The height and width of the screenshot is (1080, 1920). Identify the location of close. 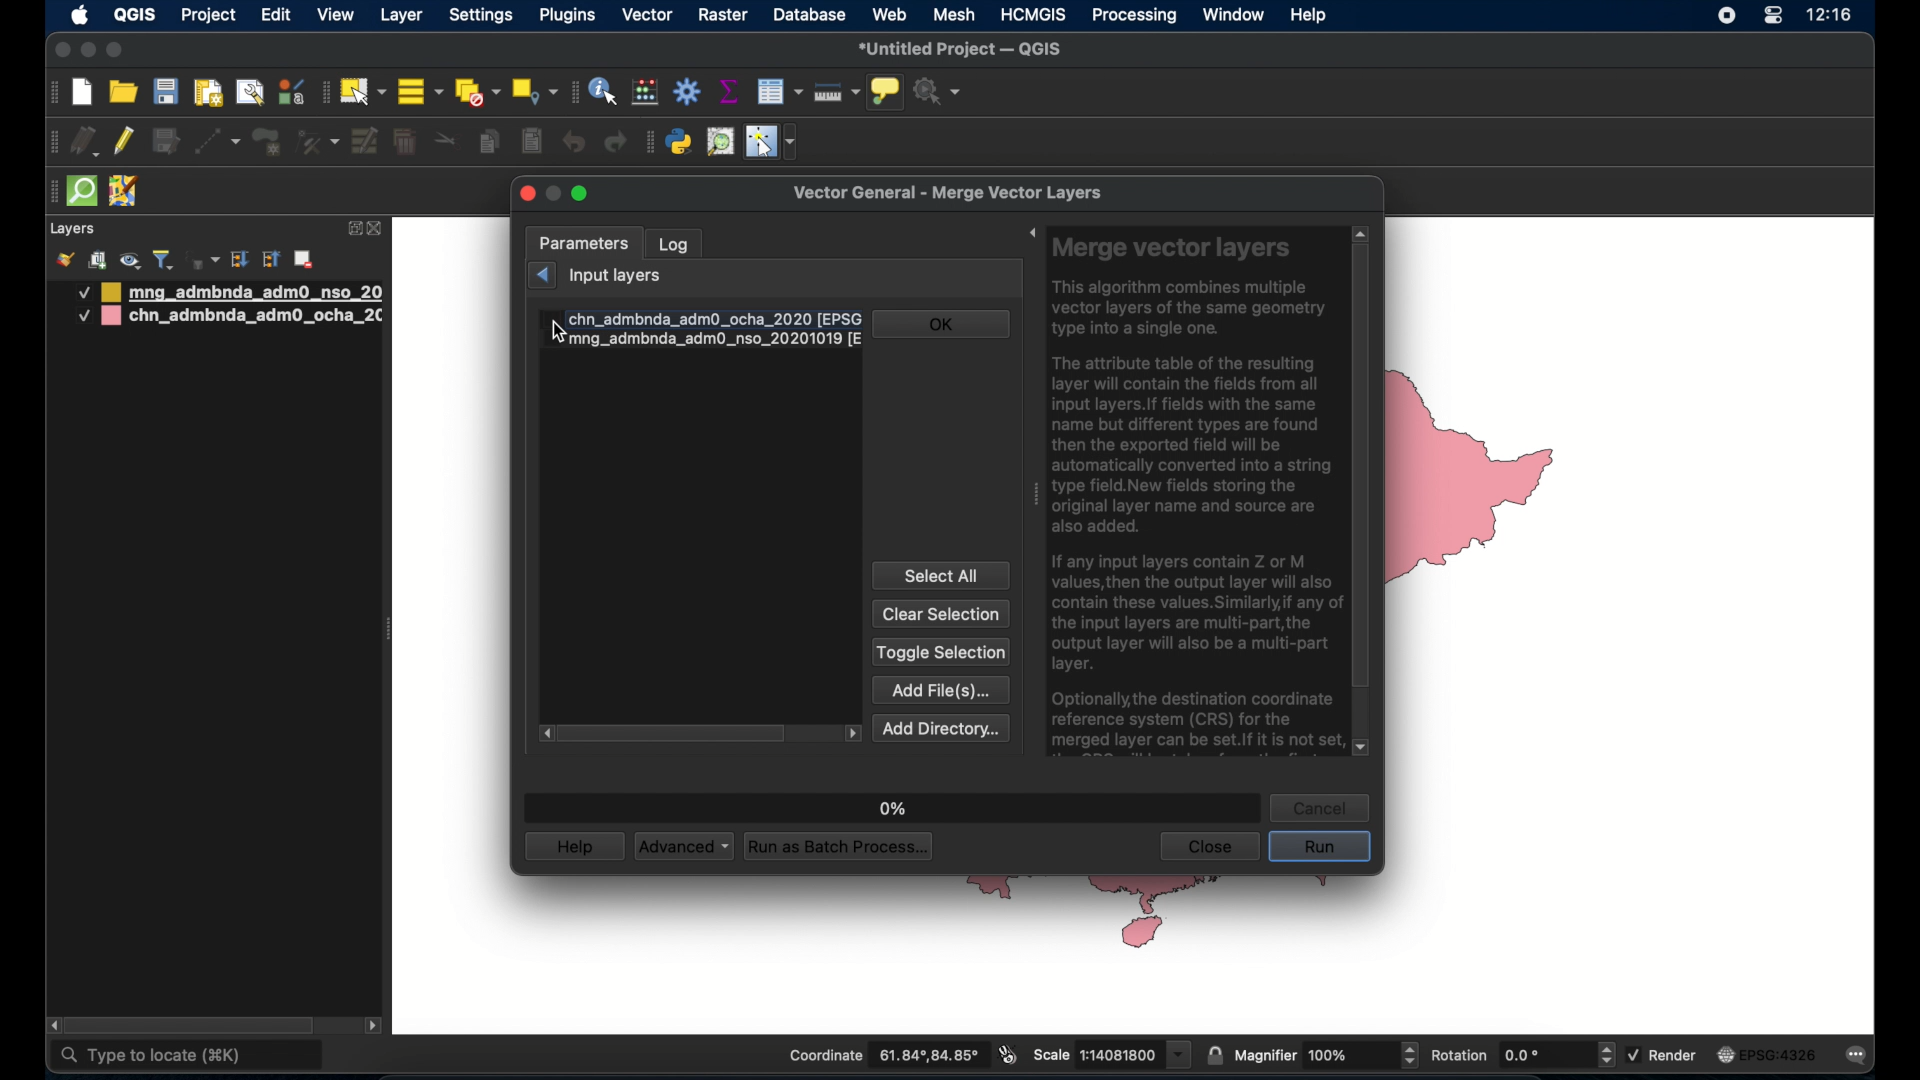
(60, 51).